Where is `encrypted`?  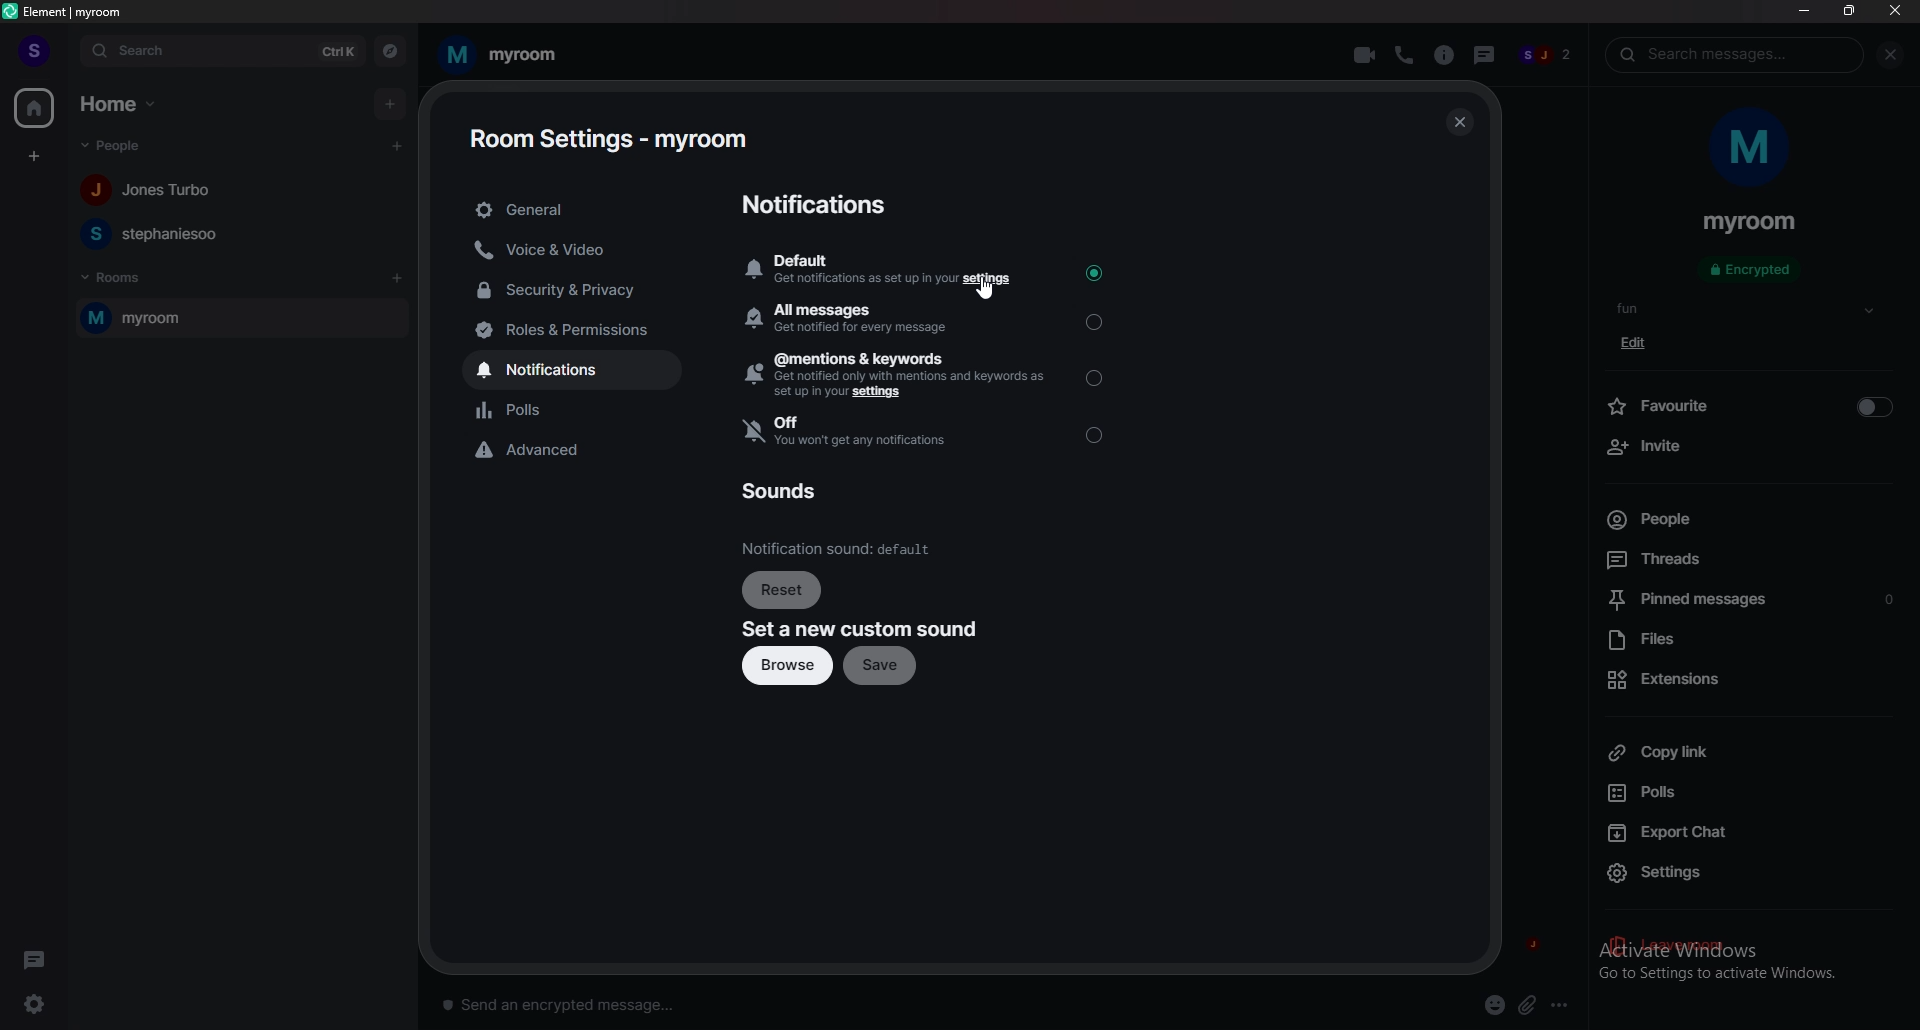 encrypted is located at coordinates (1754, 271).